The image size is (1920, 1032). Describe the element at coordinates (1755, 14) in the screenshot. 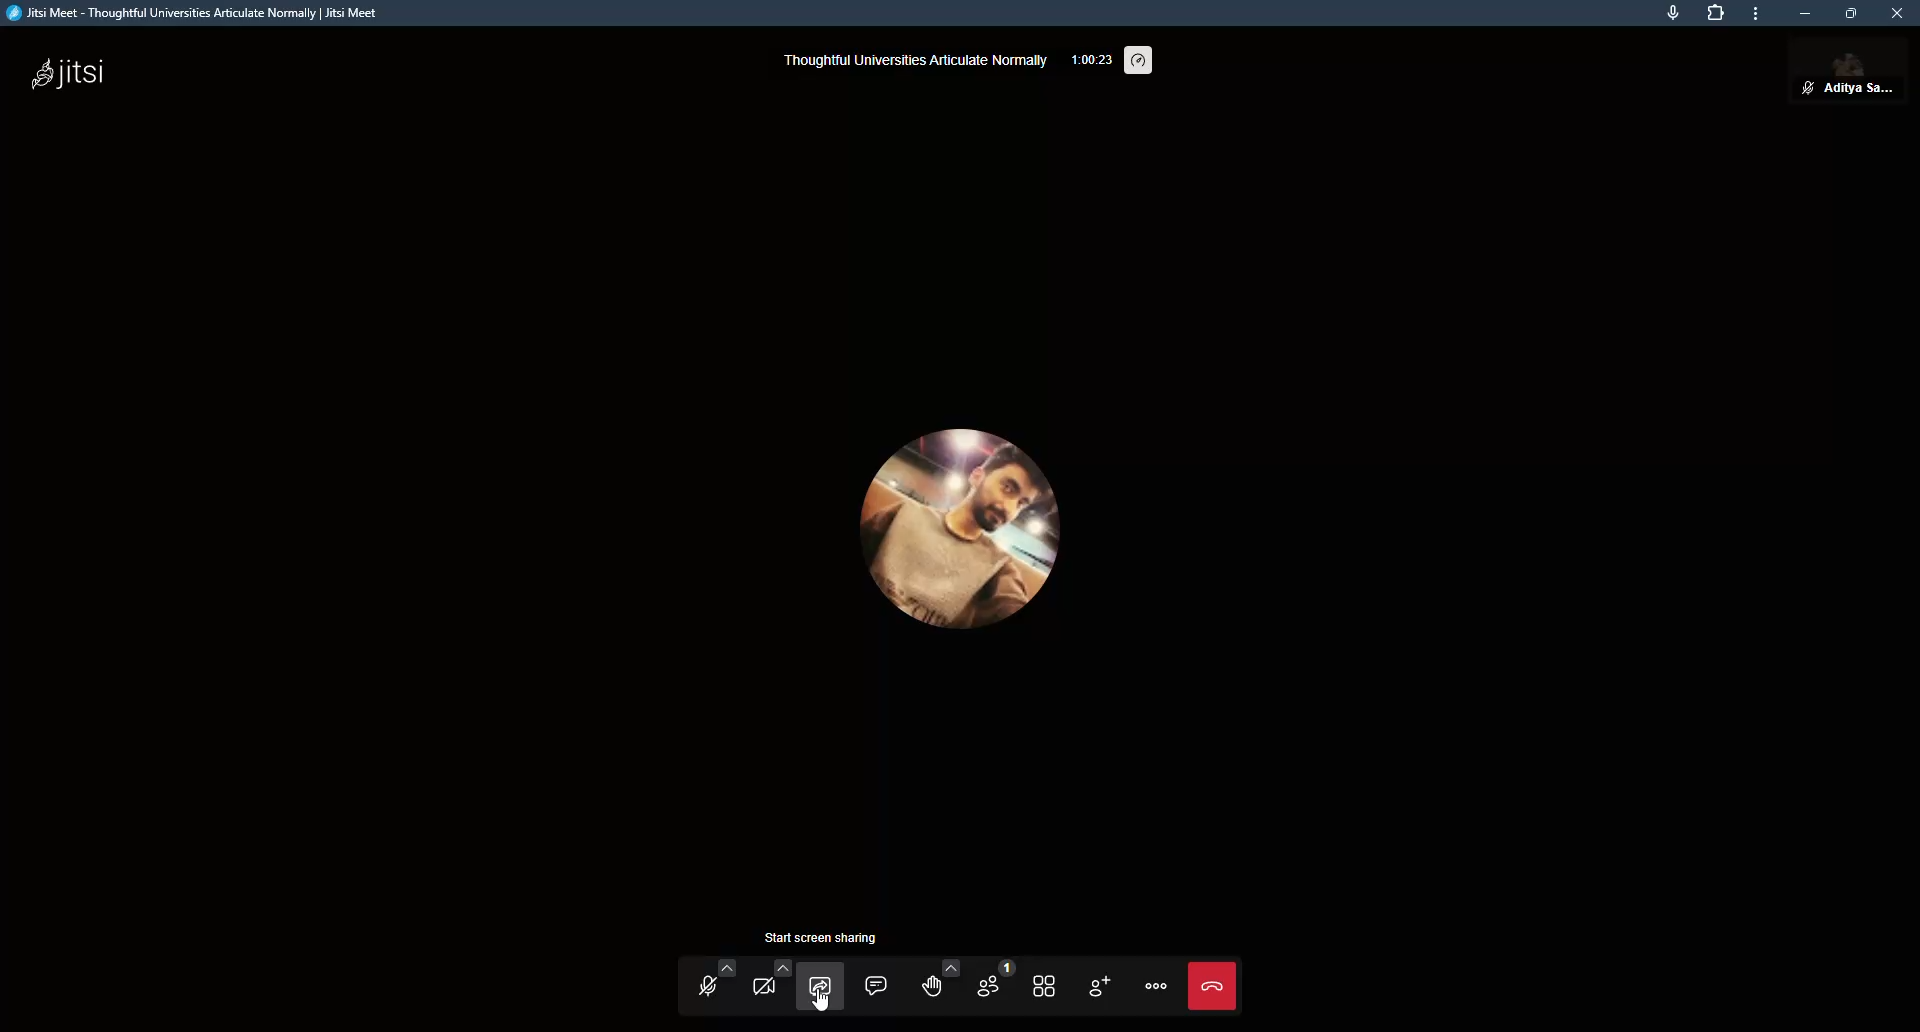

I see `more` at that location.